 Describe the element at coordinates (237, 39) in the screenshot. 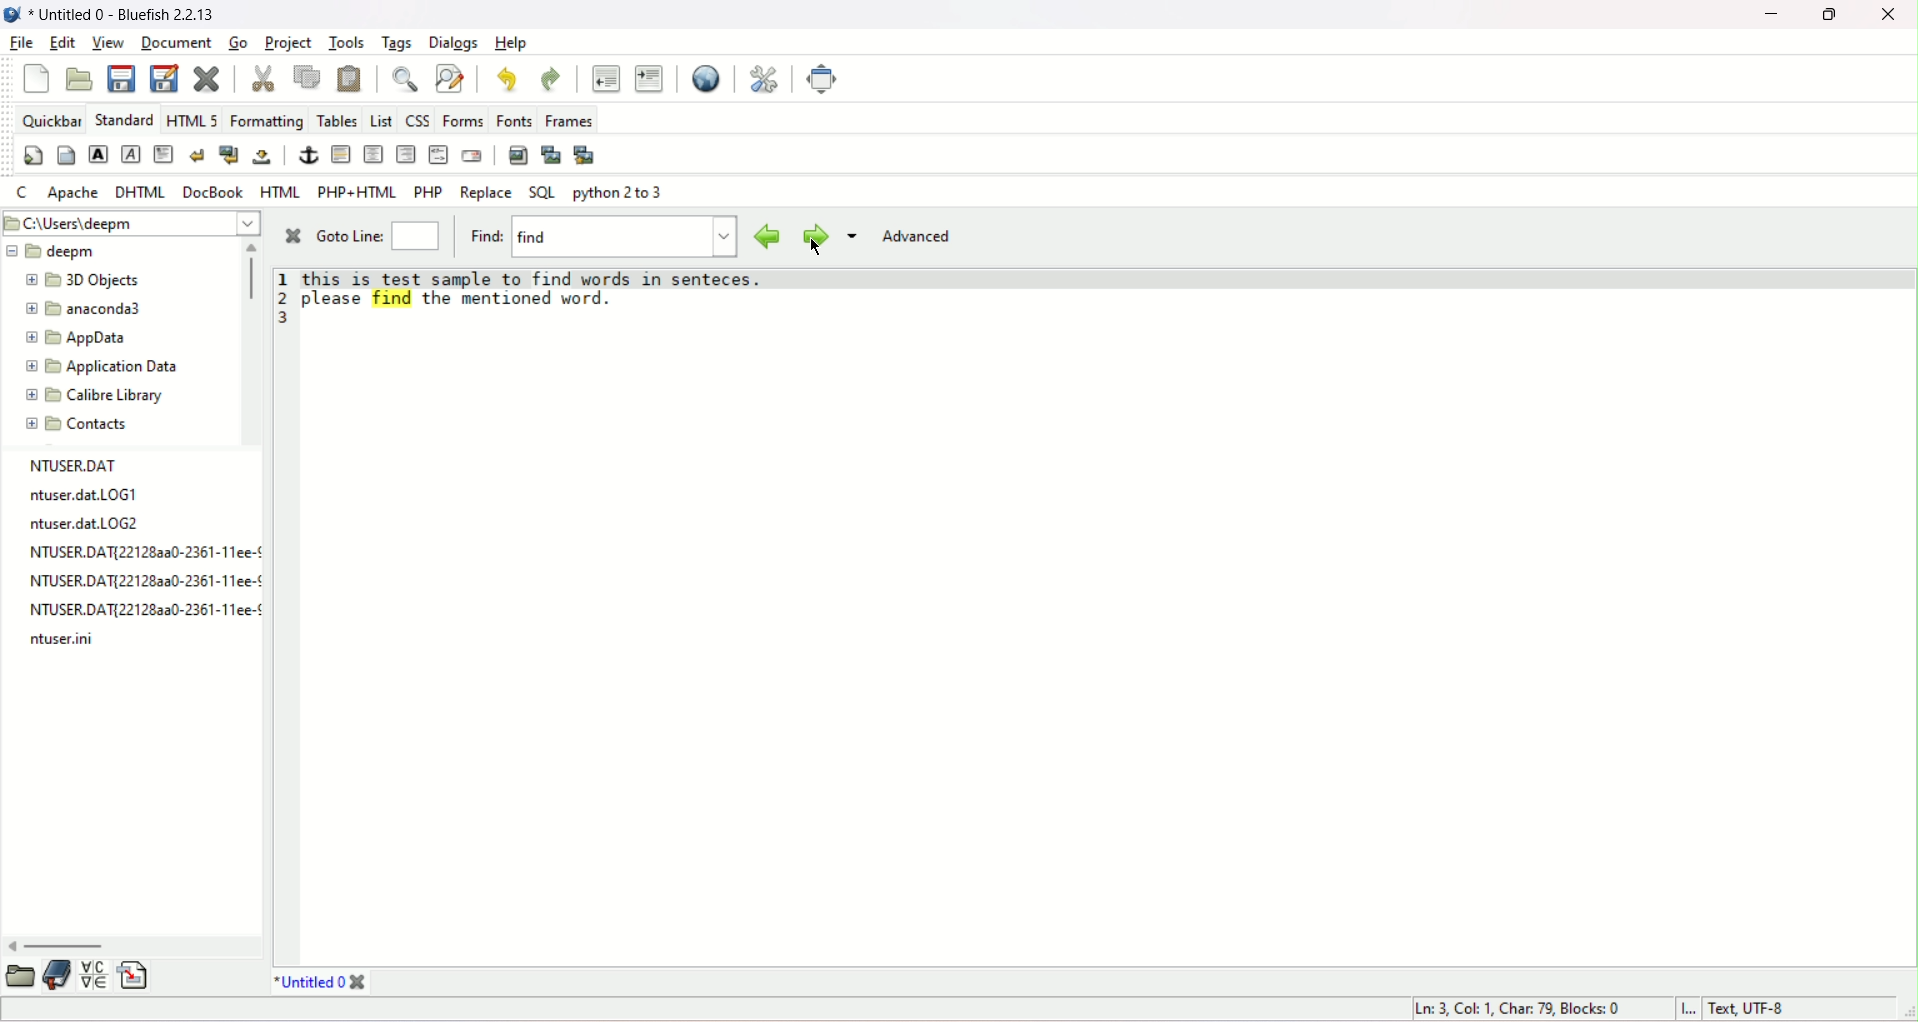

I see `go` at that location.